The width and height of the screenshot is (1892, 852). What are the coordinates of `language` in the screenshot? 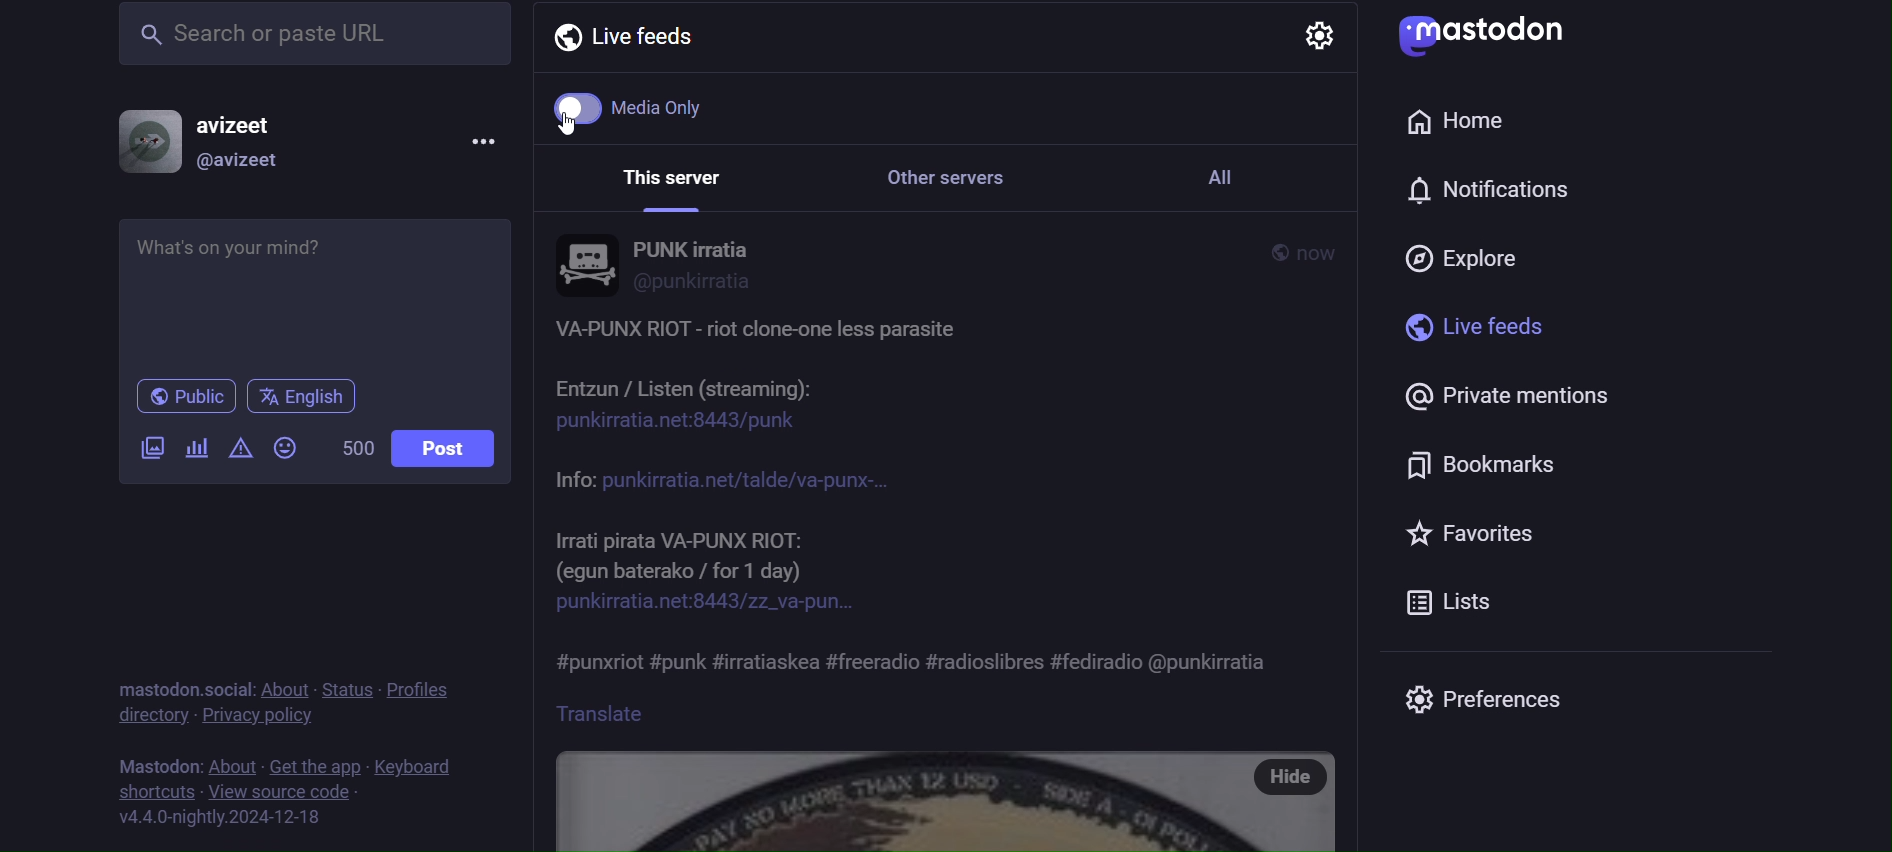 It's located at (303, 398).